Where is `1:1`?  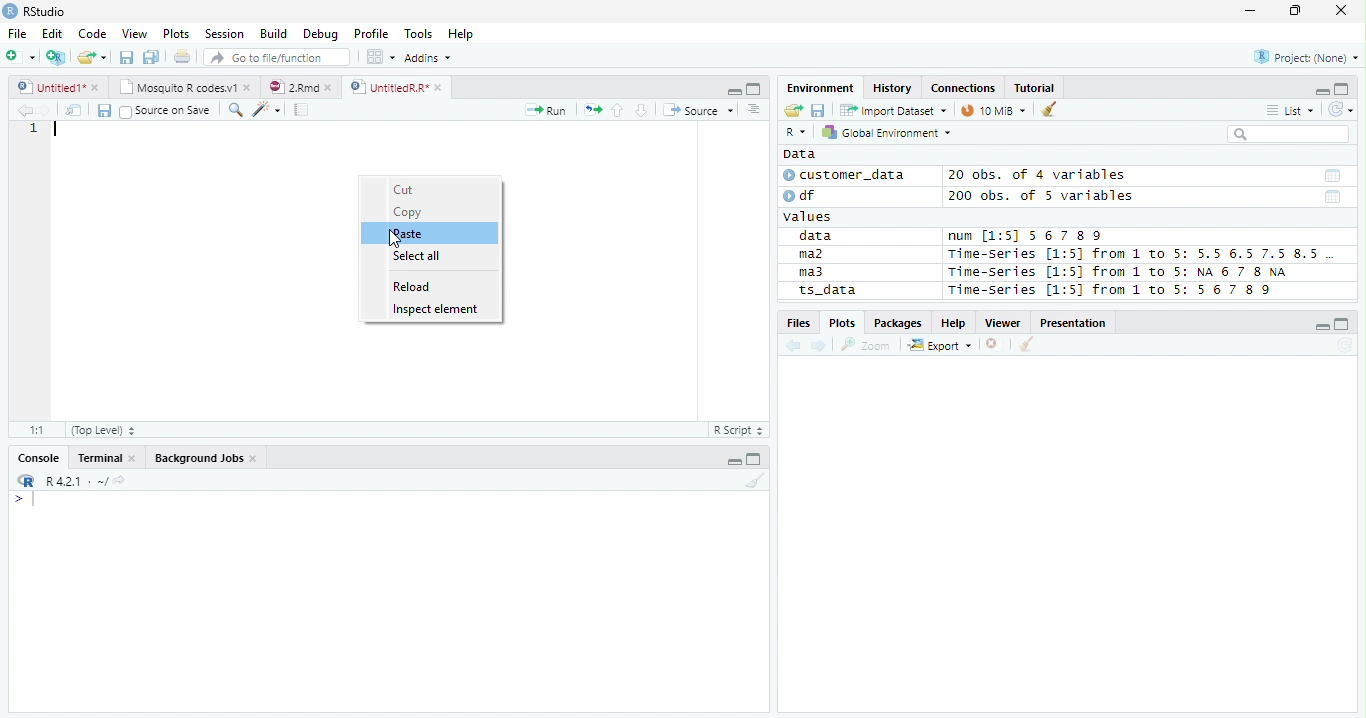 1:1 is located at coordinates (37, 430).